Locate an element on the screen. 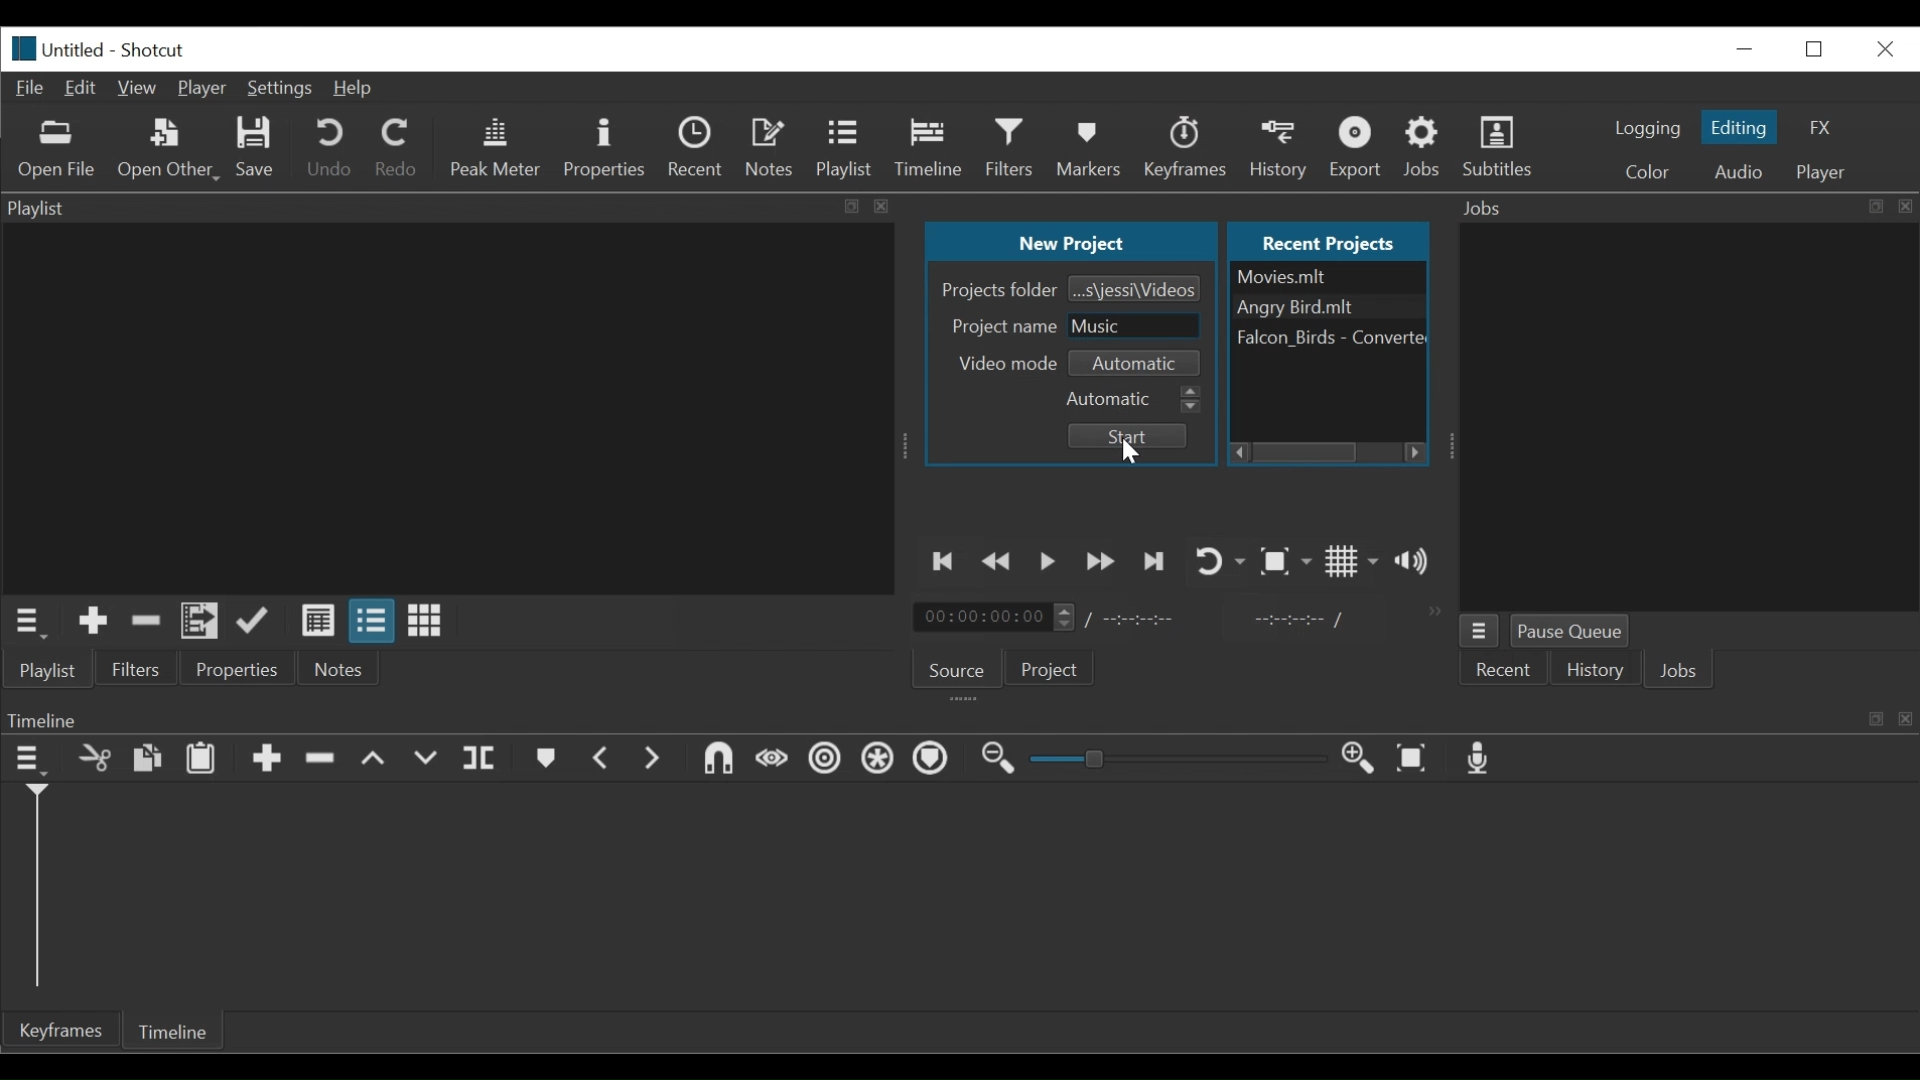  Ripple Delete is located at coordinates (326, 760).